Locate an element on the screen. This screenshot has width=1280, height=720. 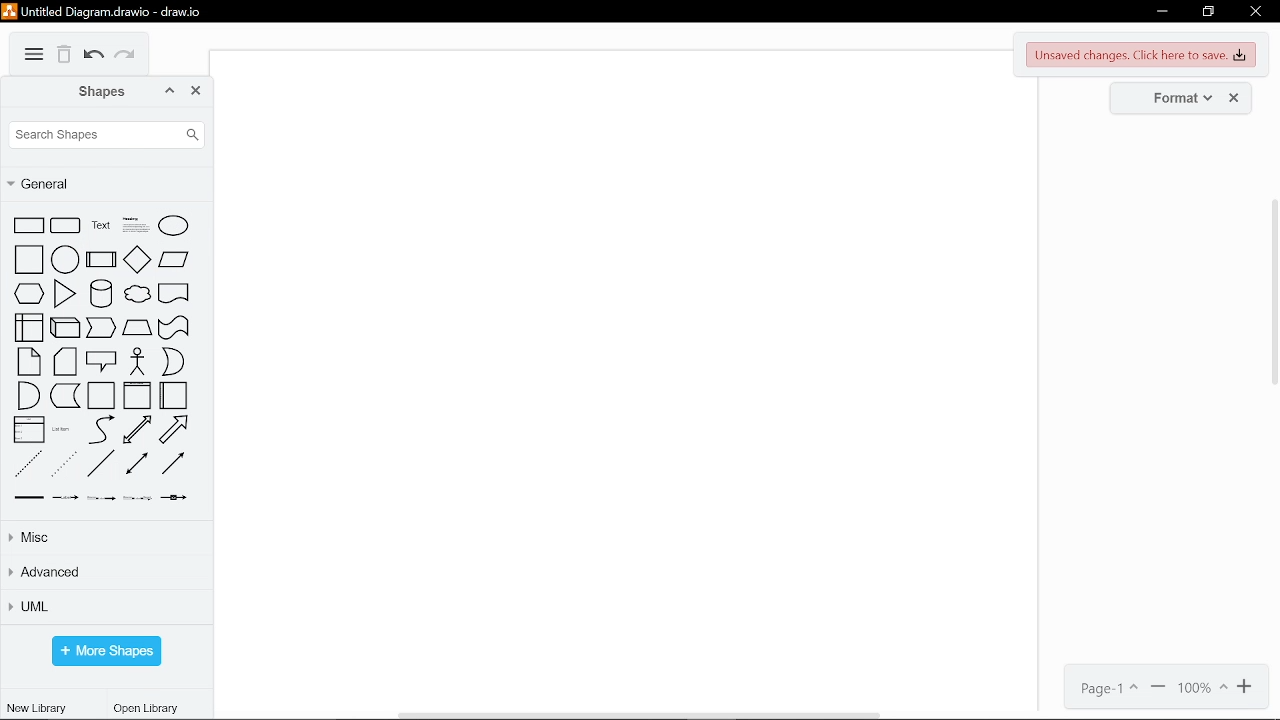
parallelogram is located at coordinates (175, 259).